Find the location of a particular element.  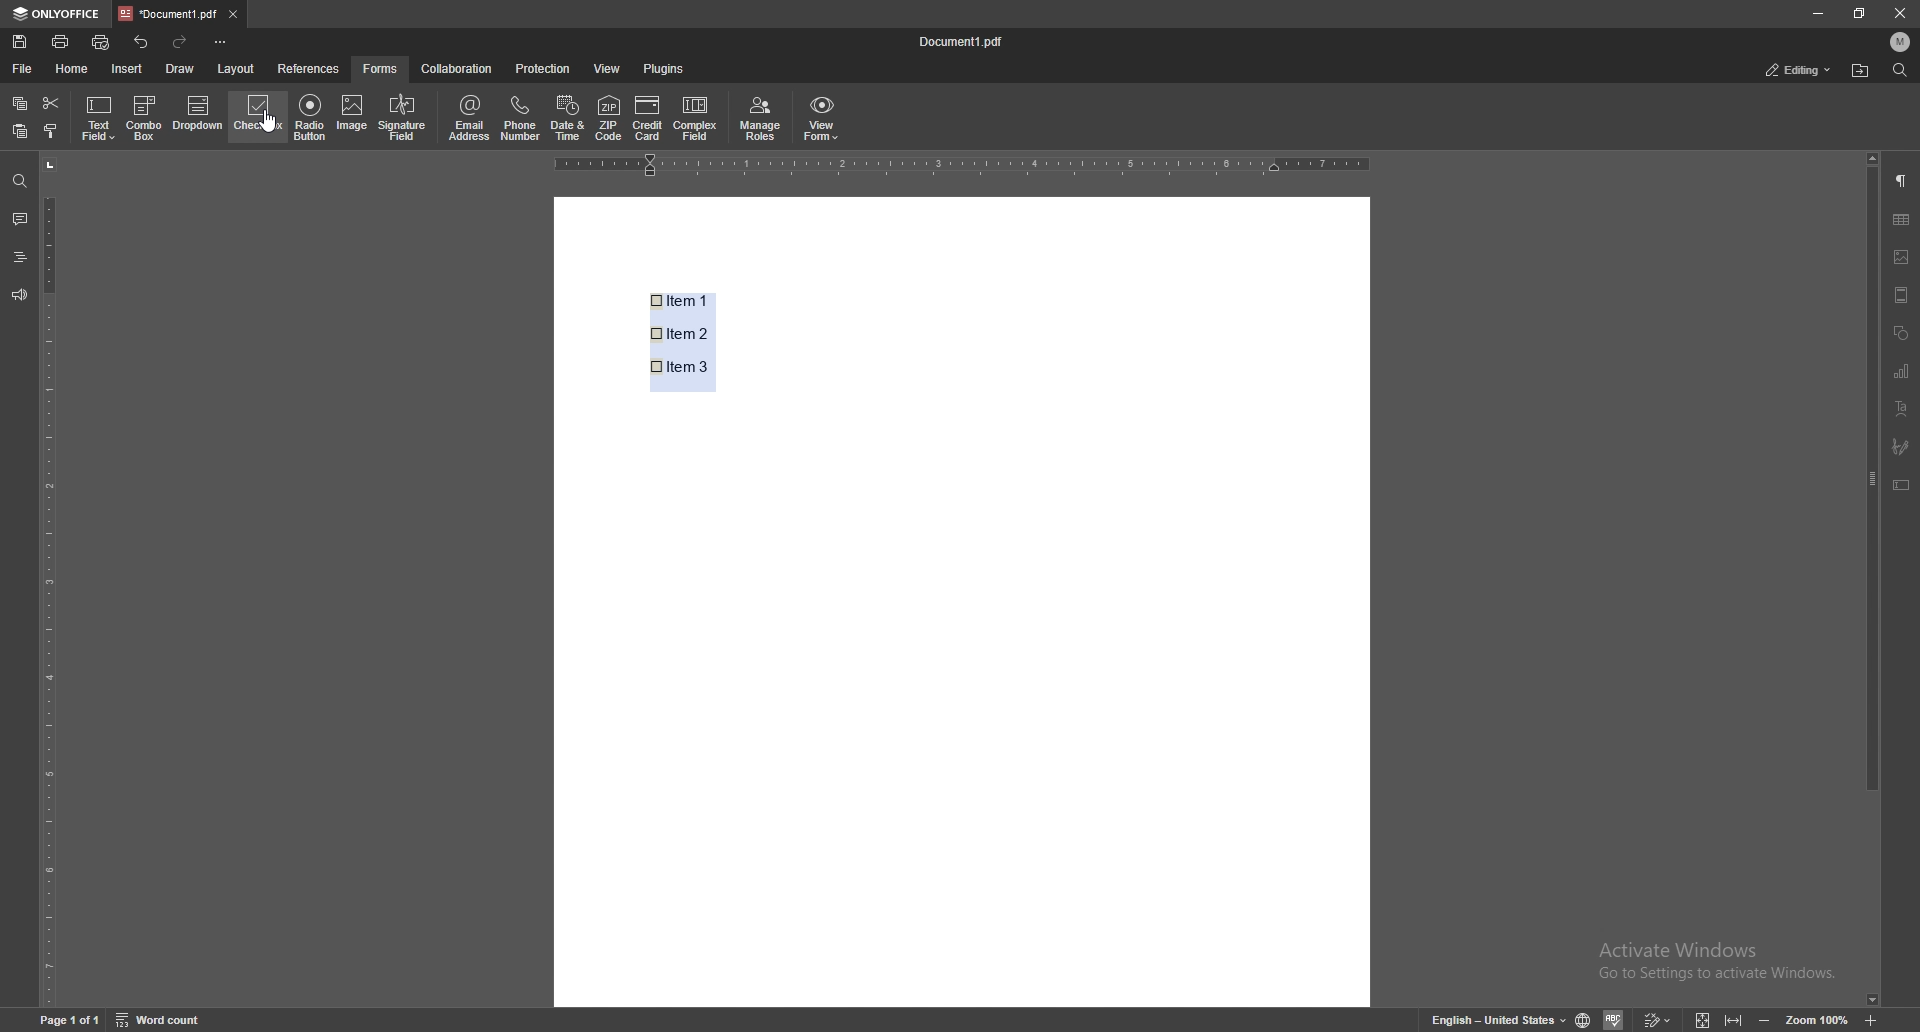

shapes is located at coordinates (1903, 333).